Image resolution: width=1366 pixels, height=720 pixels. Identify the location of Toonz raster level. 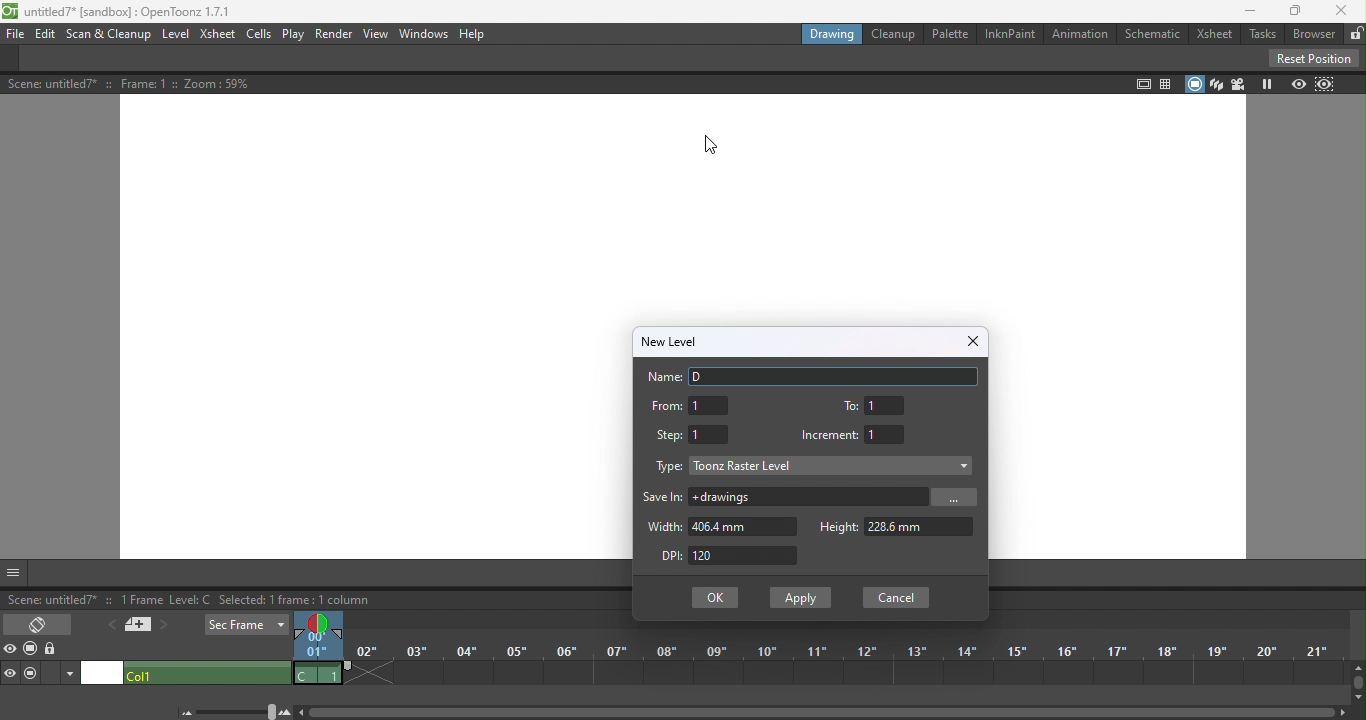
(832, 465).